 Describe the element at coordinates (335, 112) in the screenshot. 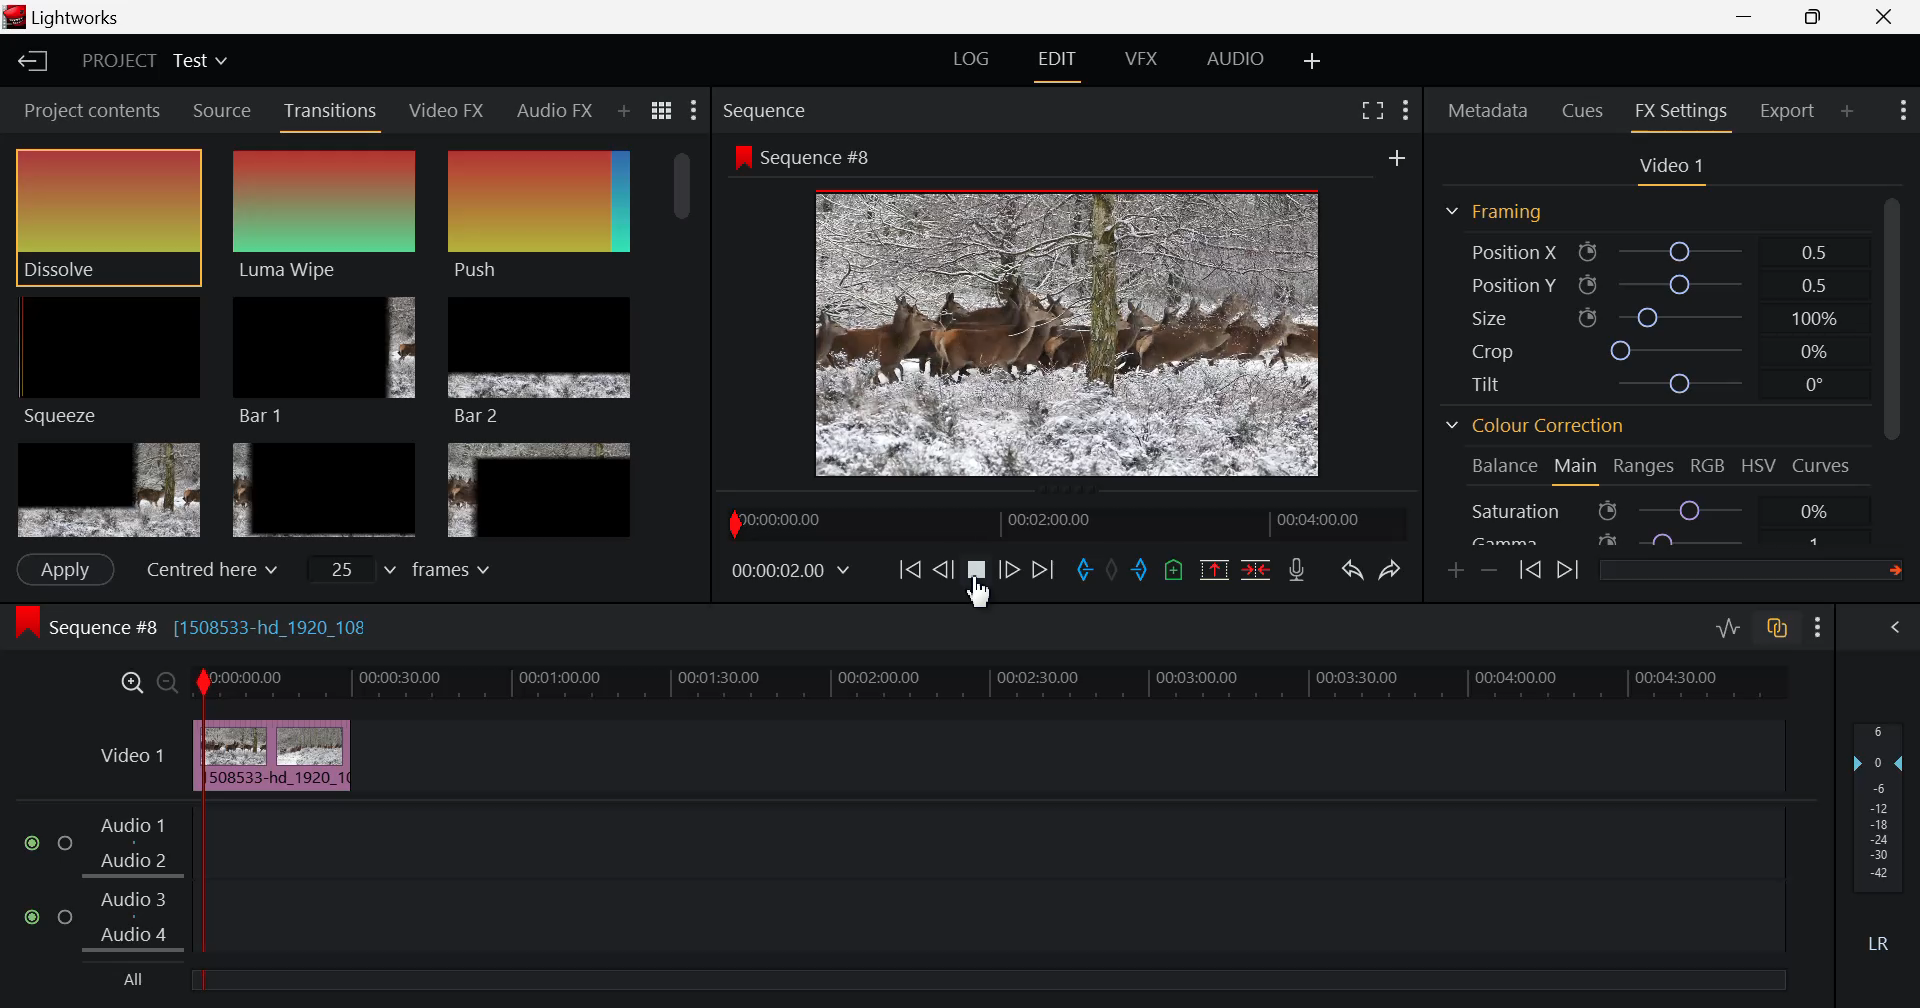

I see `Transitions Tab Open` at that location.